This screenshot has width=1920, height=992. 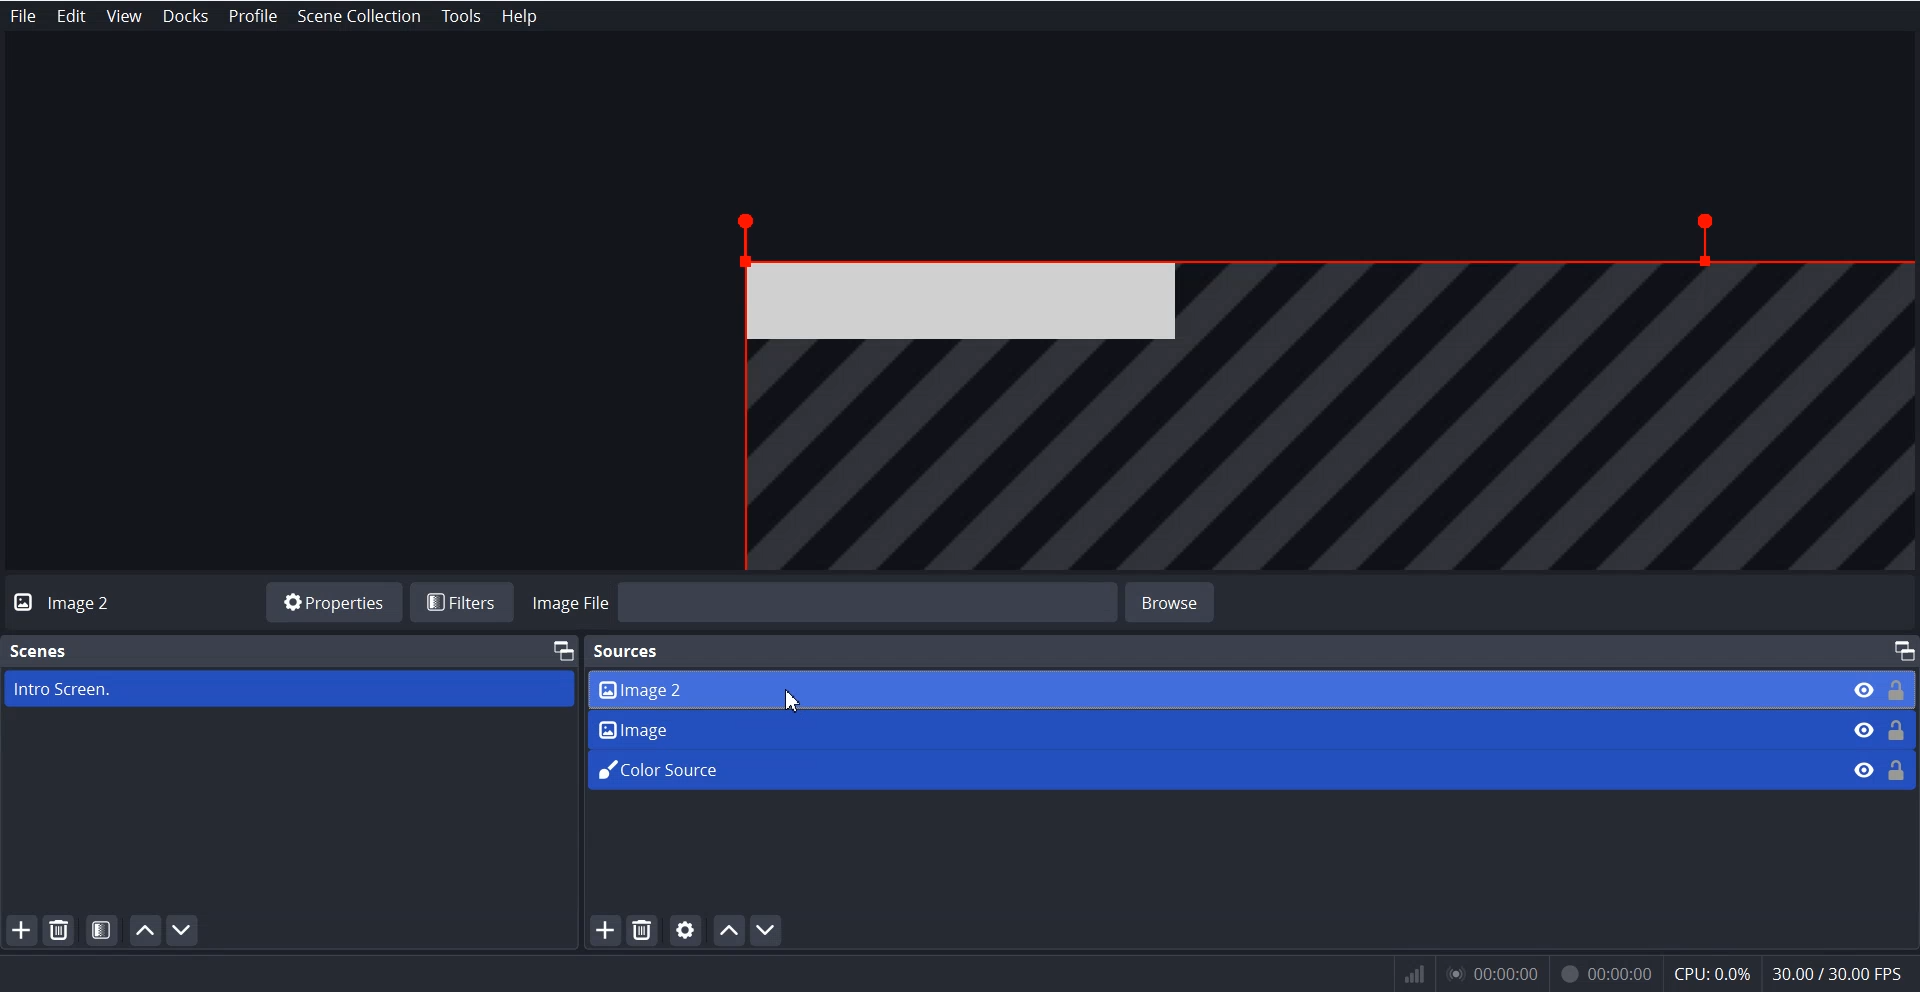 What do you see at coordinates (562, 649) in the screenshot?
I see `Maximize` at bounding box center [562, 649].